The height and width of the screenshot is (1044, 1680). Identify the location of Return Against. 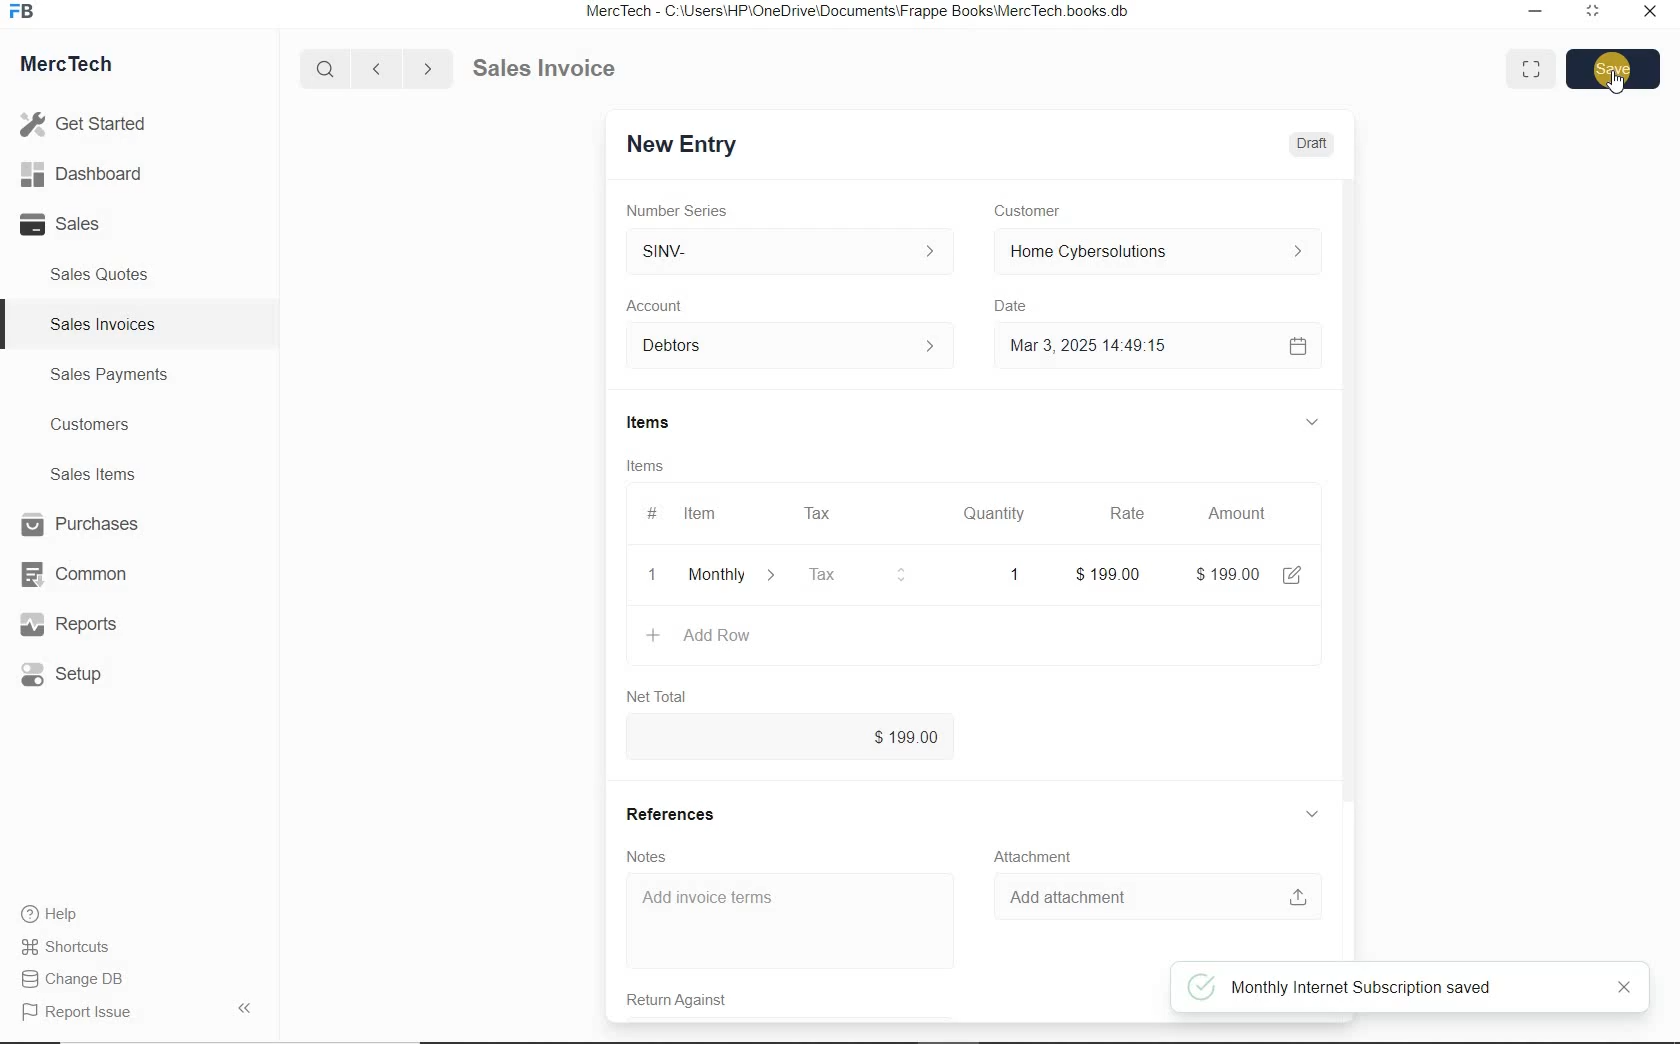
(691, 1000).